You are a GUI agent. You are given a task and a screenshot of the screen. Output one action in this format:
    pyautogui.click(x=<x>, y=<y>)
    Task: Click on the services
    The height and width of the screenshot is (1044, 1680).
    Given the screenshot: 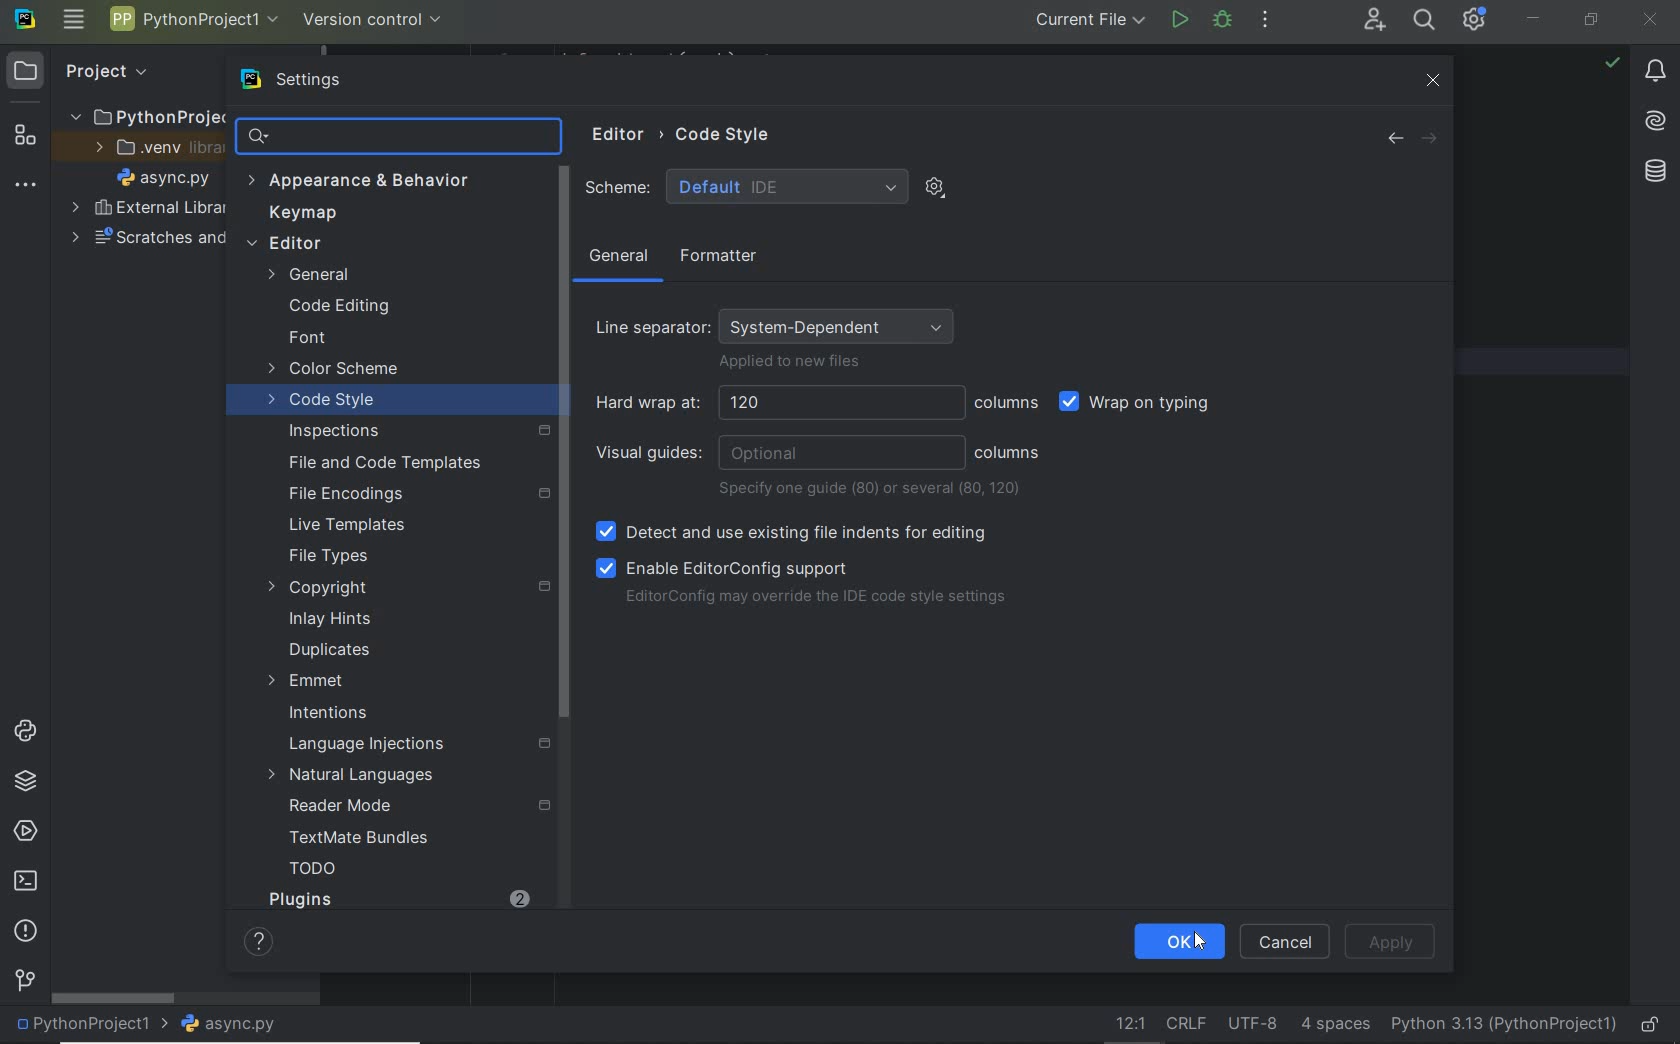 What is the action you would take?
    pyautogui.click(x=24, y=832)
    